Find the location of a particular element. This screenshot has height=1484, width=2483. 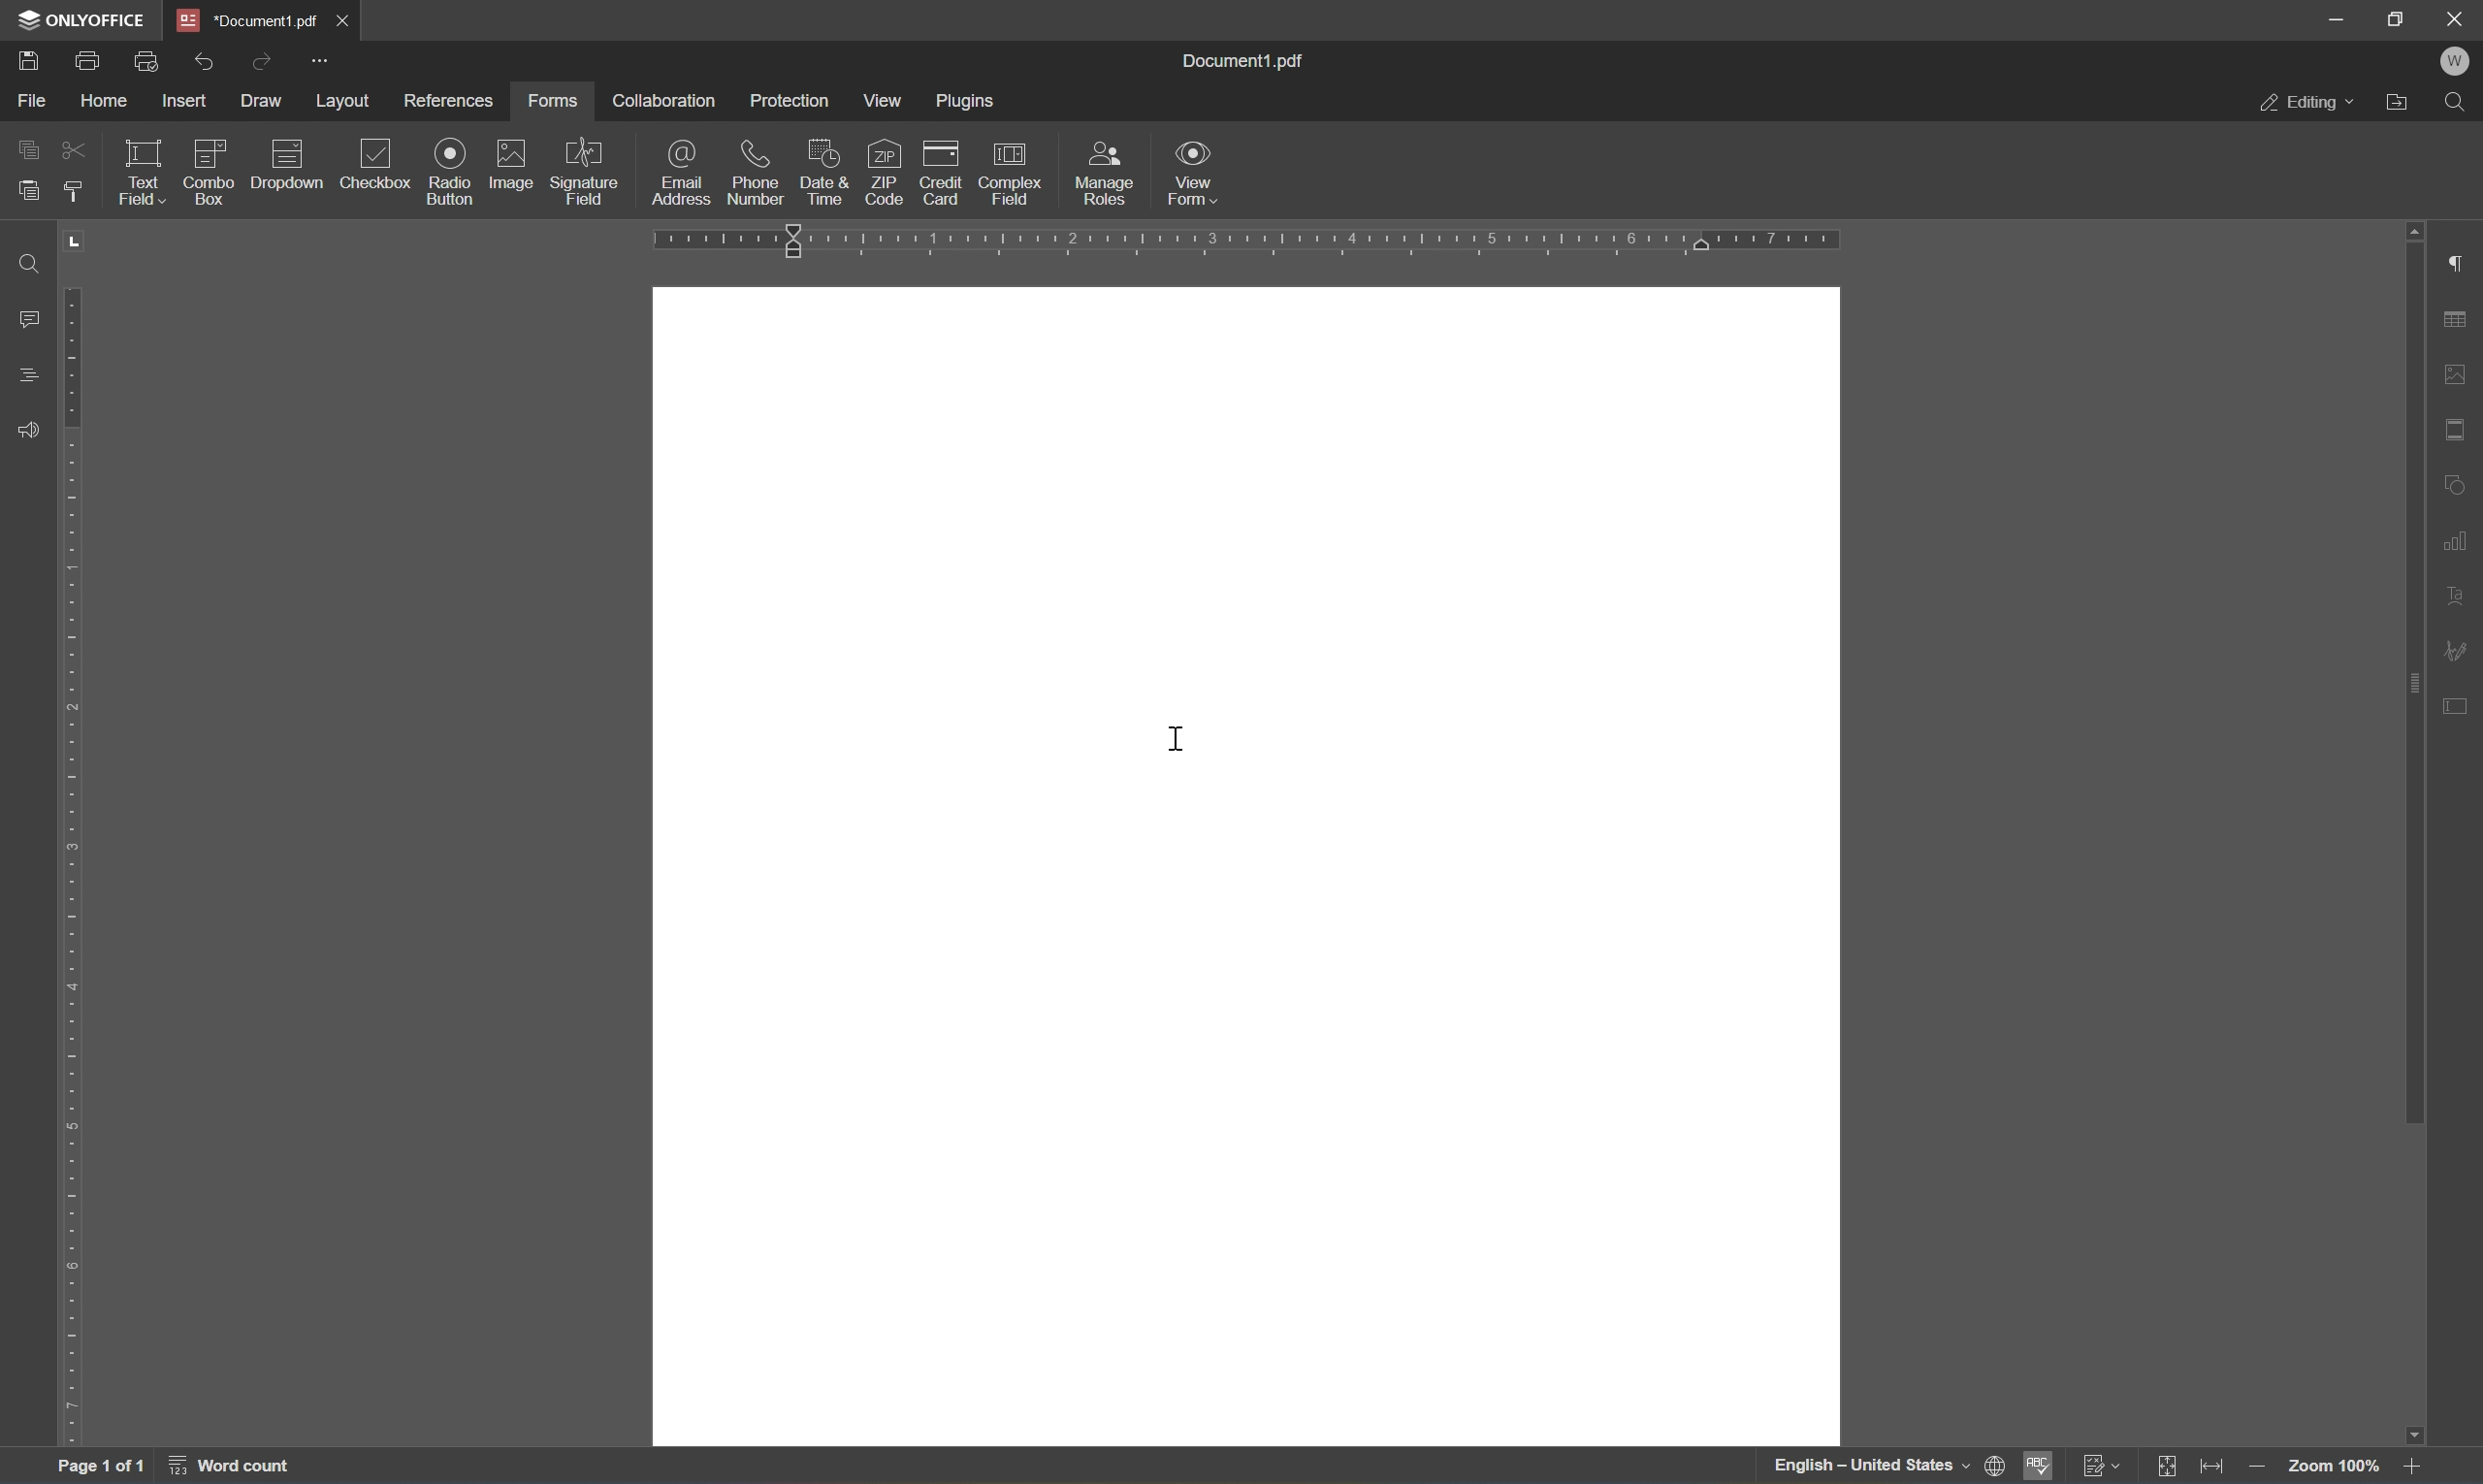

cursor settings is located at coordinates (1178, 737).